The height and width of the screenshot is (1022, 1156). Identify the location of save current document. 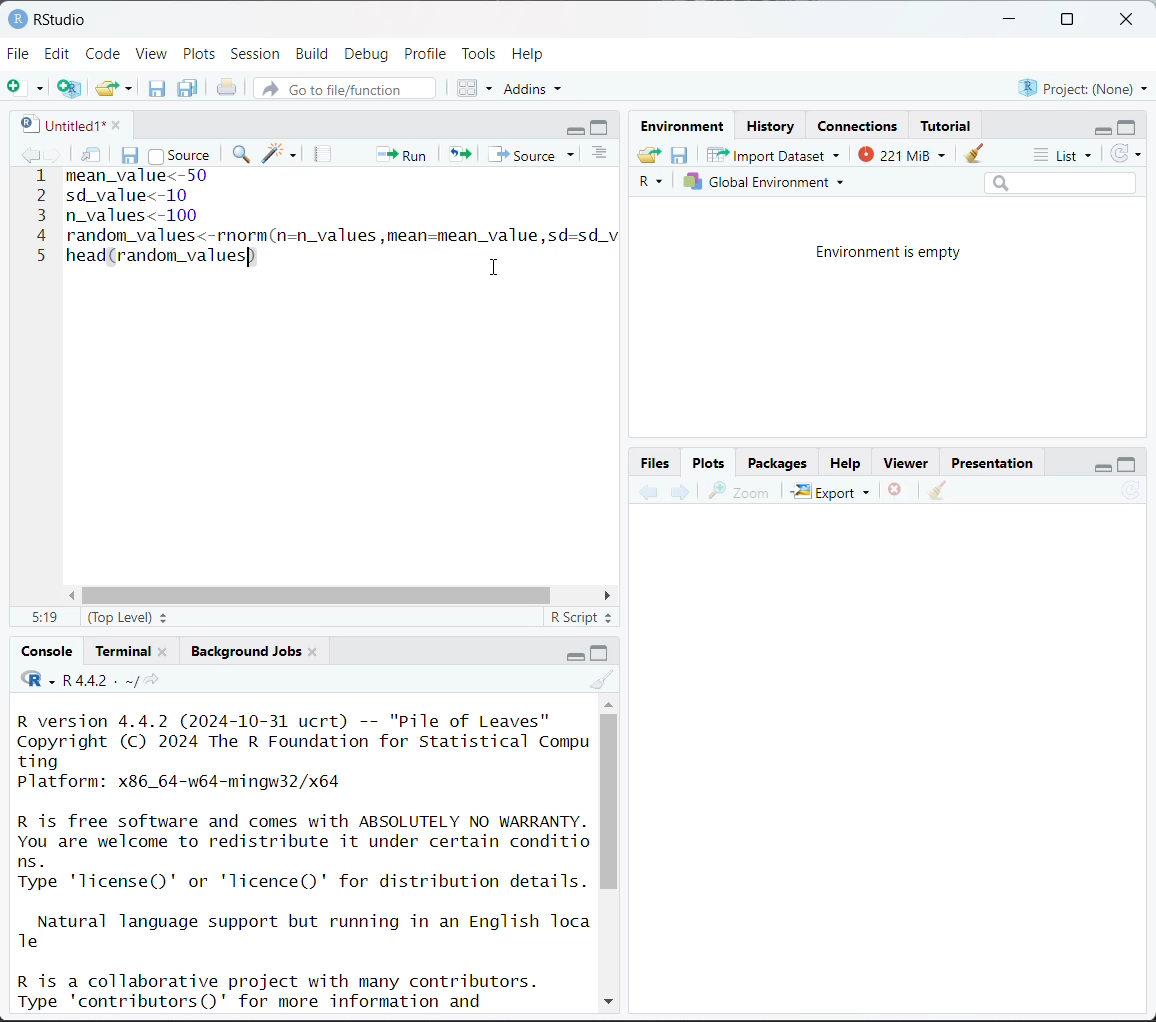
(131, 153).